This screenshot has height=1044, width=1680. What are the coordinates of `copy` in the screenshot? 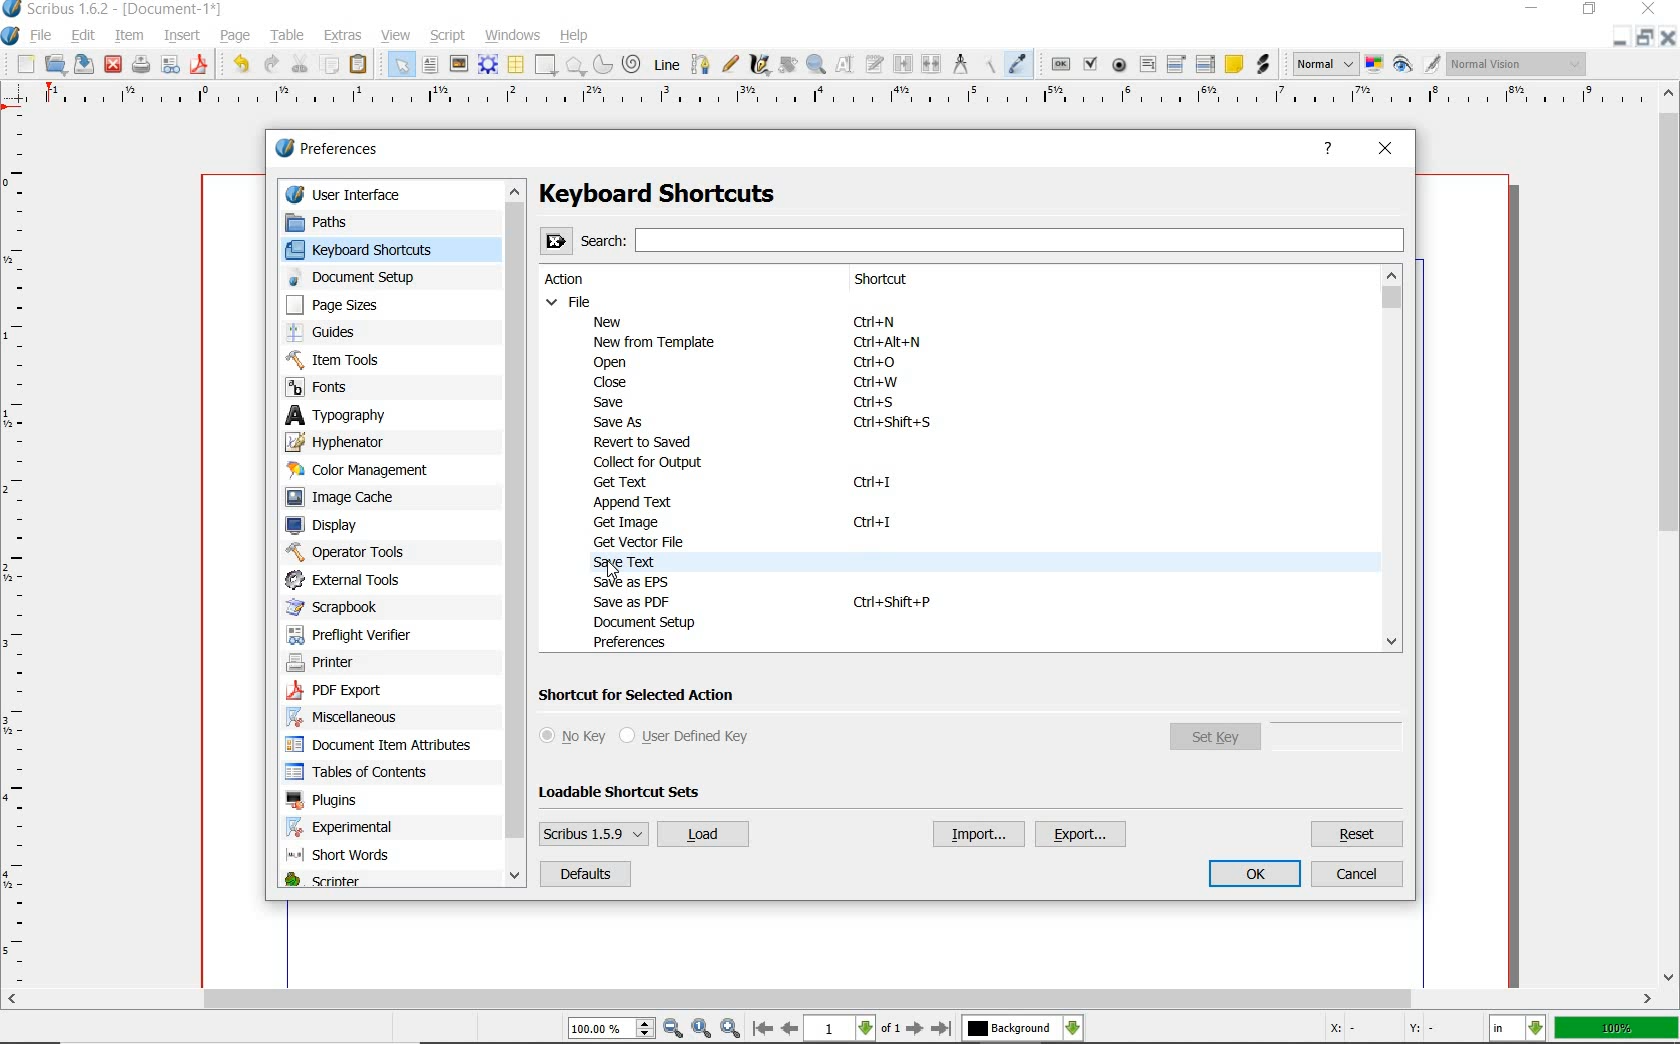 It's located at (330, 65).